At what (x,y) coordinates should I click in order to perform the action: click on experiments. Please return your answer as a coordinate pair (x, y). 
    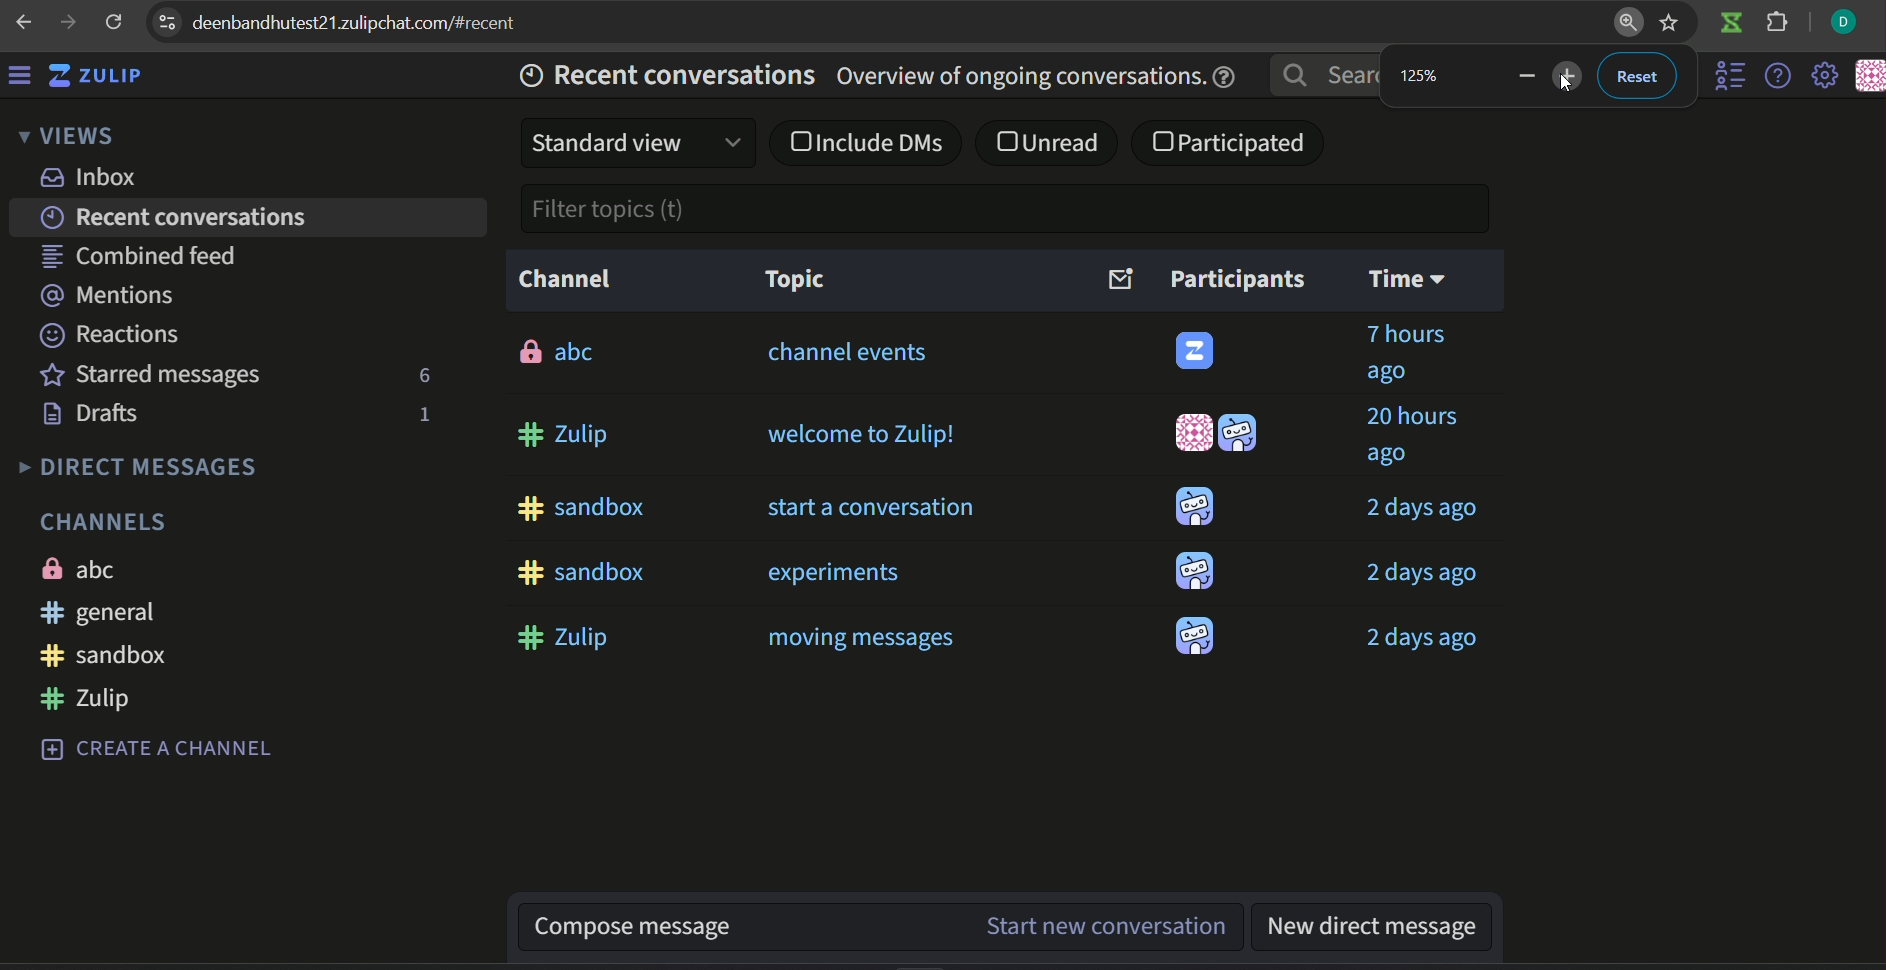
    Looking at the image, I should click on (832, 571).